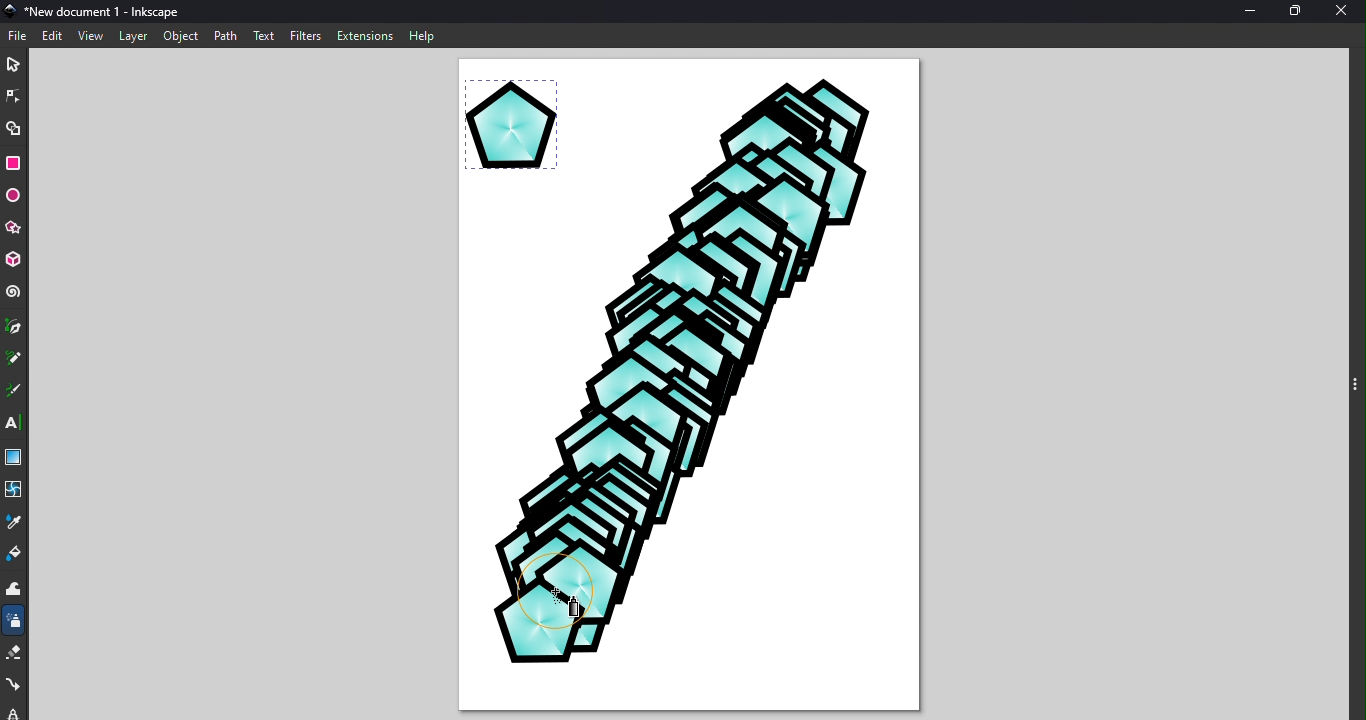  What do you see at coordinates (13, 357) in the screenshot?
I see `Pencil tool` at bounding box center [13, 357].